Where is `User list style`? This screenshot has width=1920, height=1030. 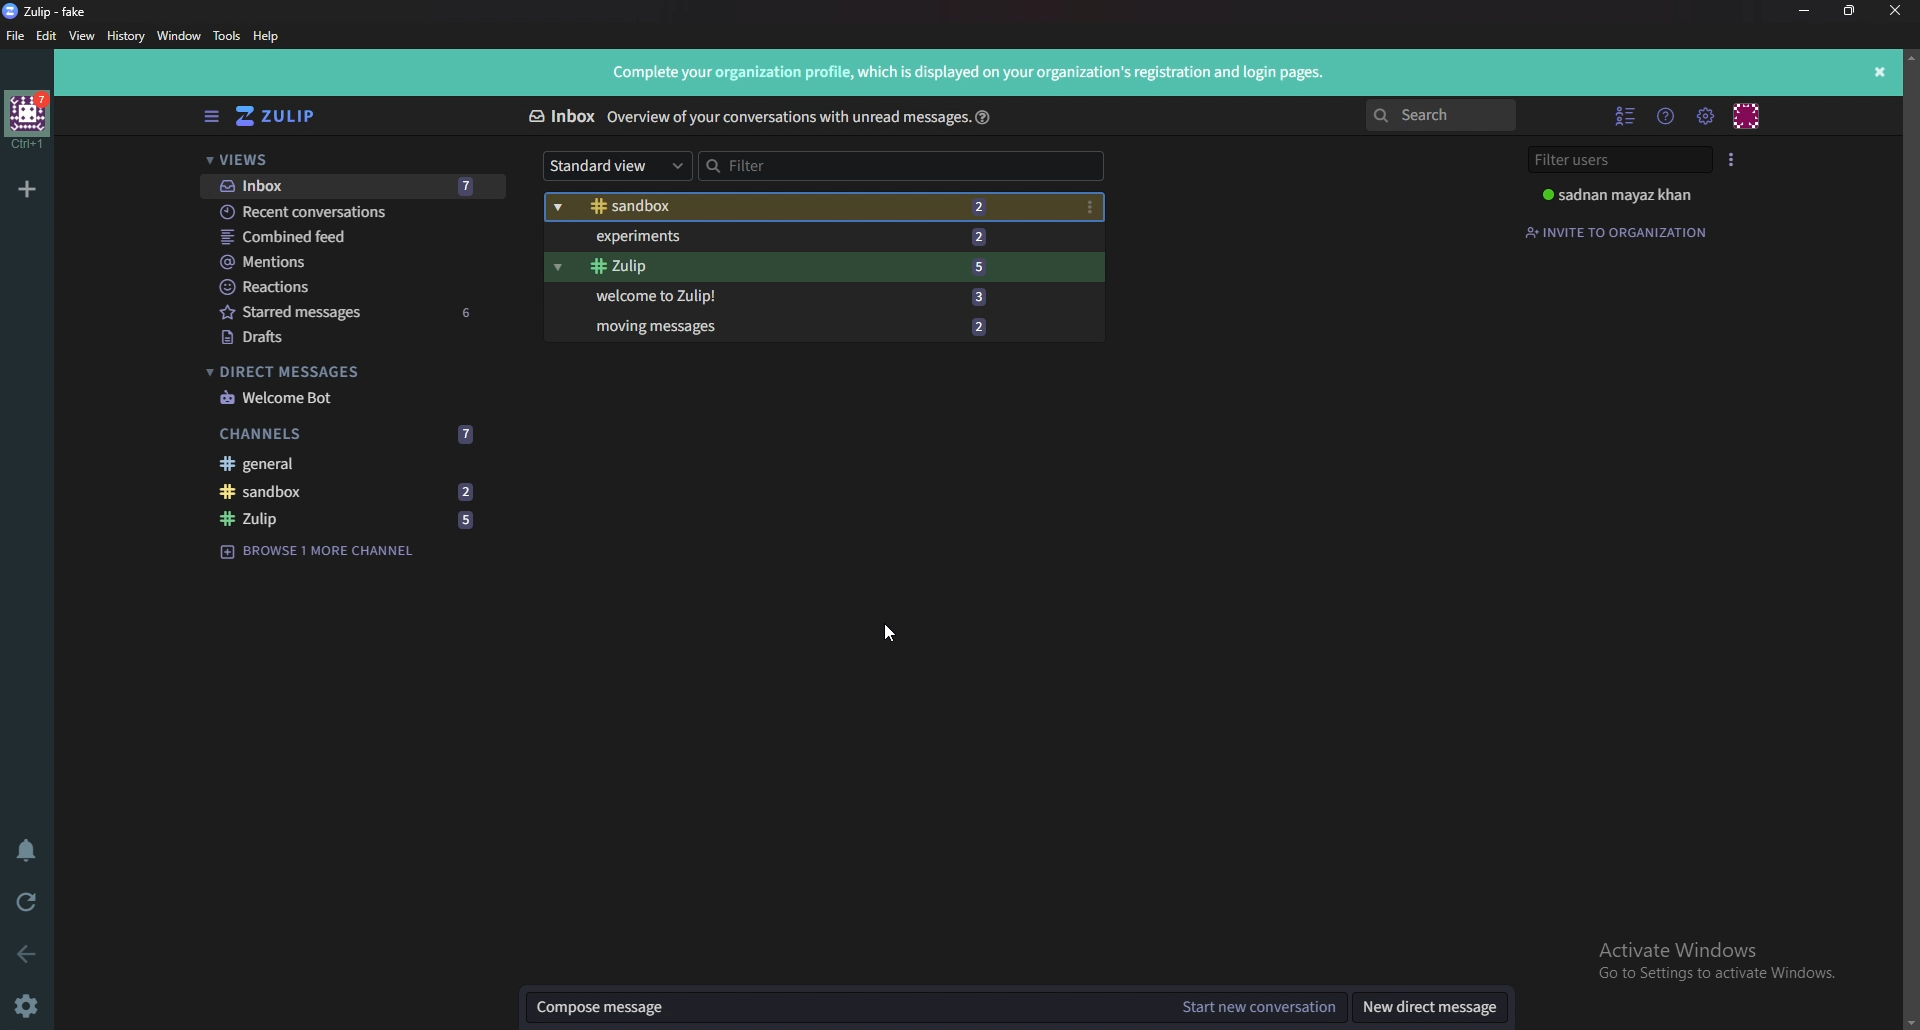
User list style is located at coordinates (1732, 159).